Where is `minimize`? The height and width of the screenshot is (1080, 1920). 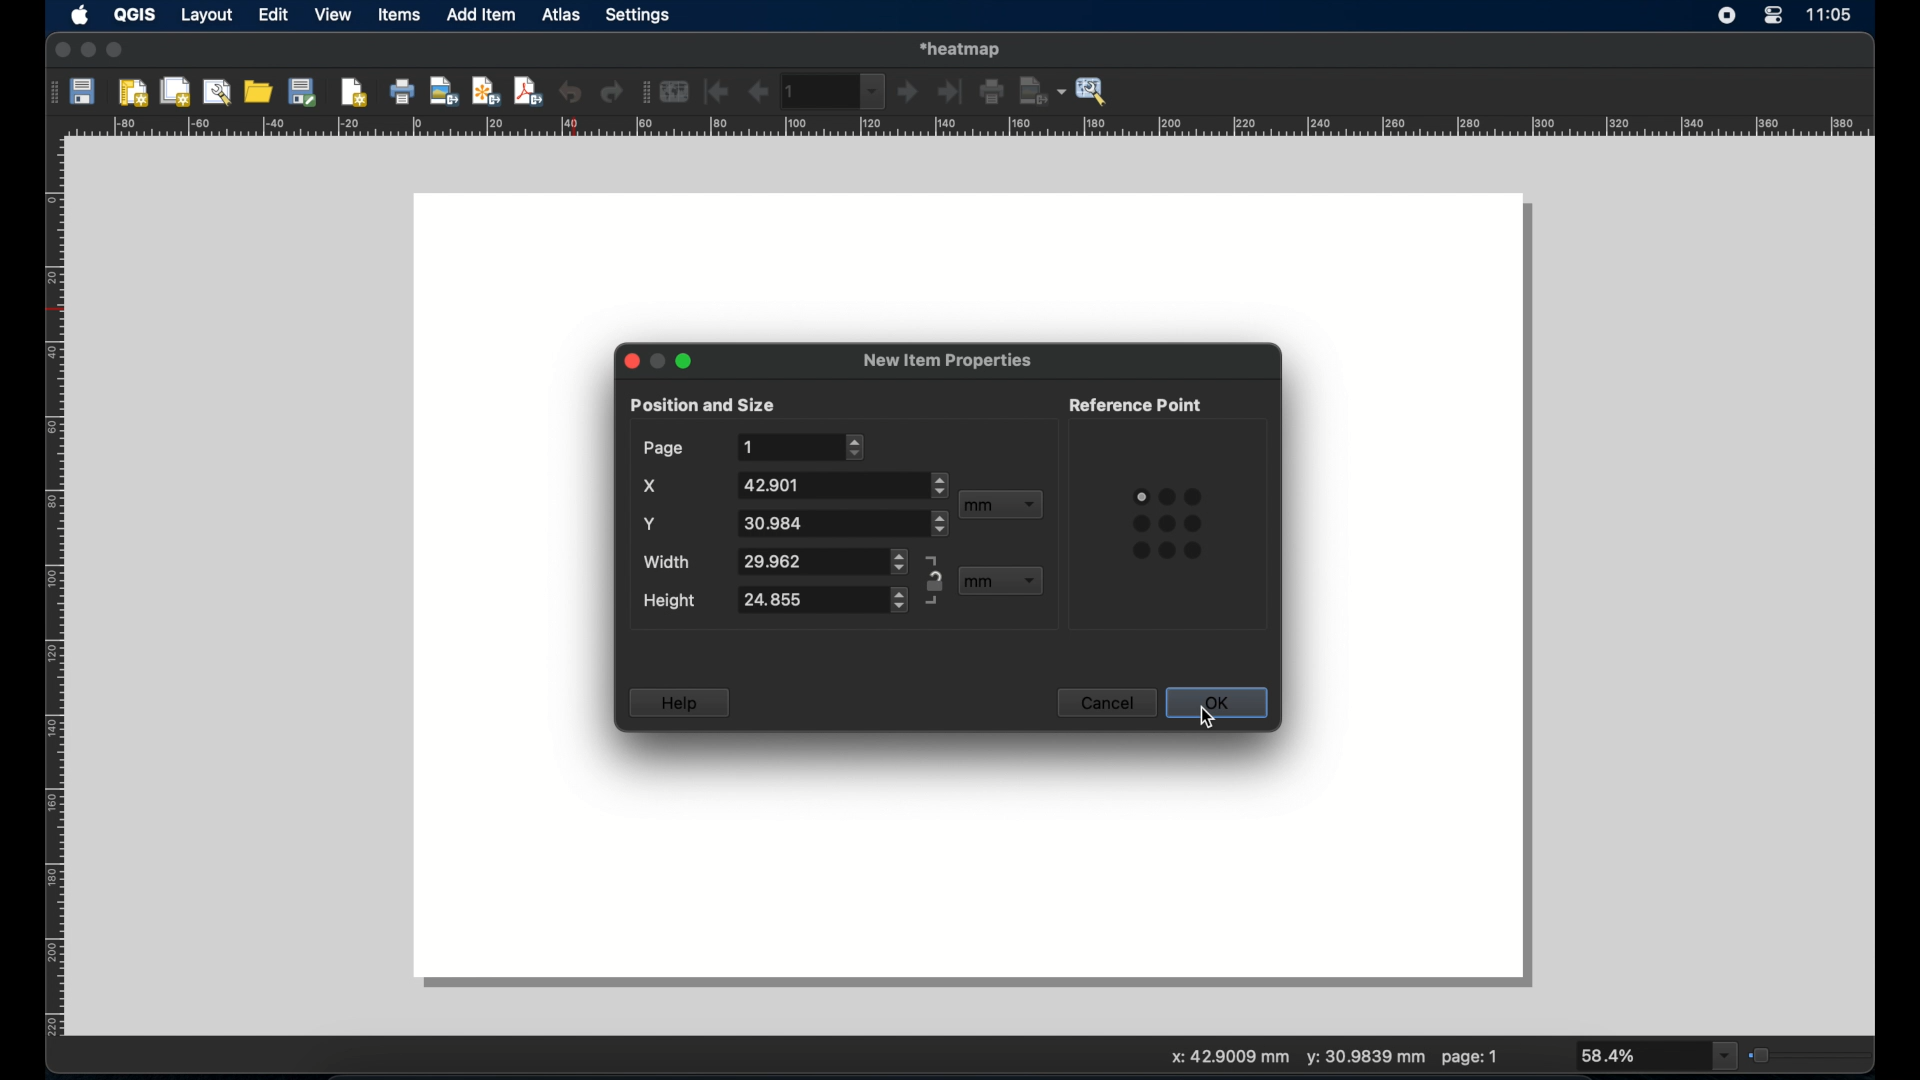
minimize is located at coordinates (89, 51).